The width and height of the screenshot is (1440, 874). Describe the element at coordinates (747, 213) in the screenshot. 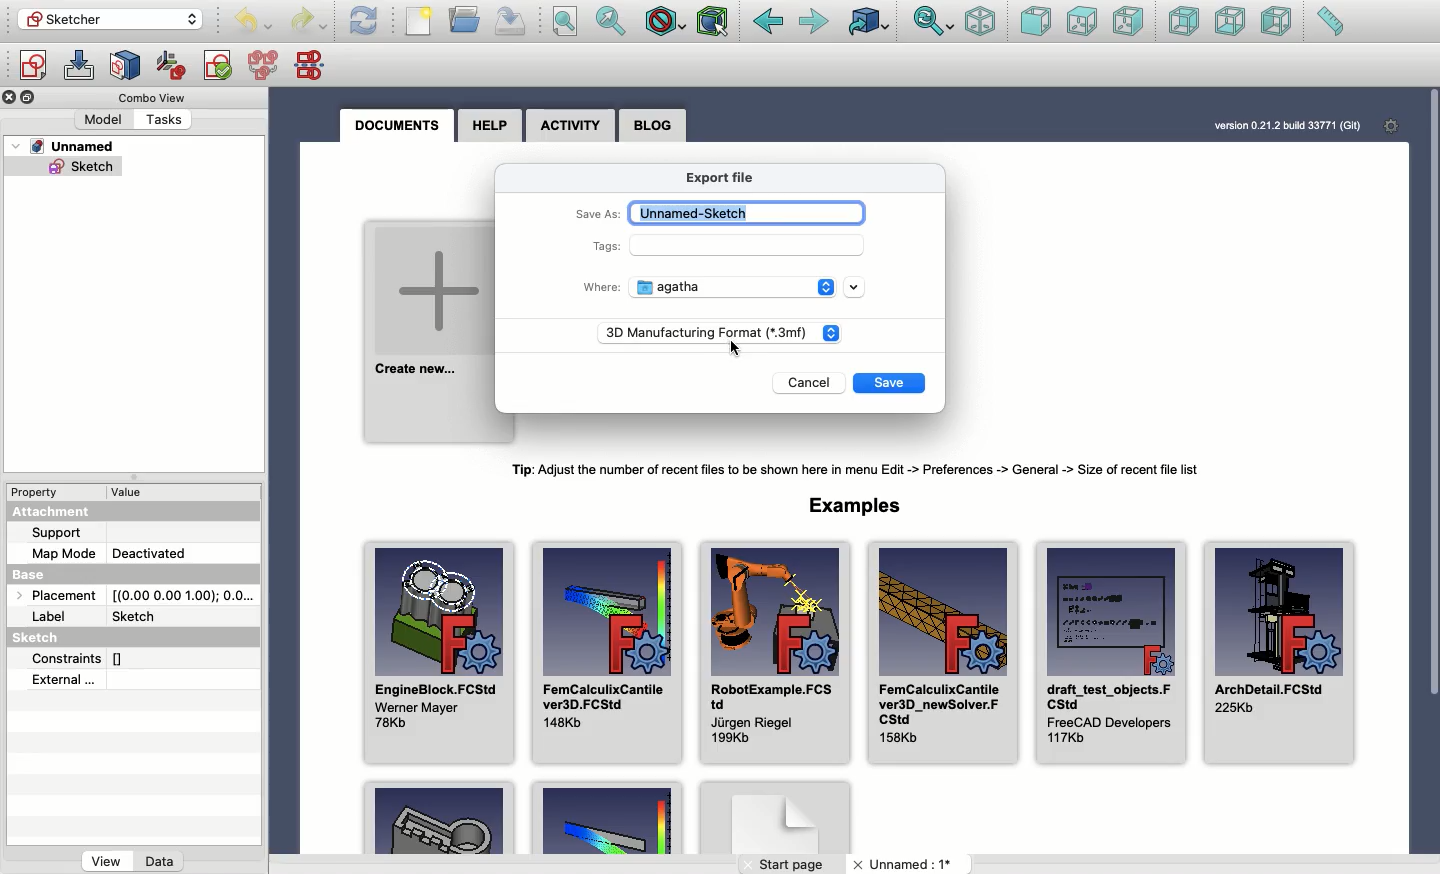

I see `Unnamed-sketch` at that location.